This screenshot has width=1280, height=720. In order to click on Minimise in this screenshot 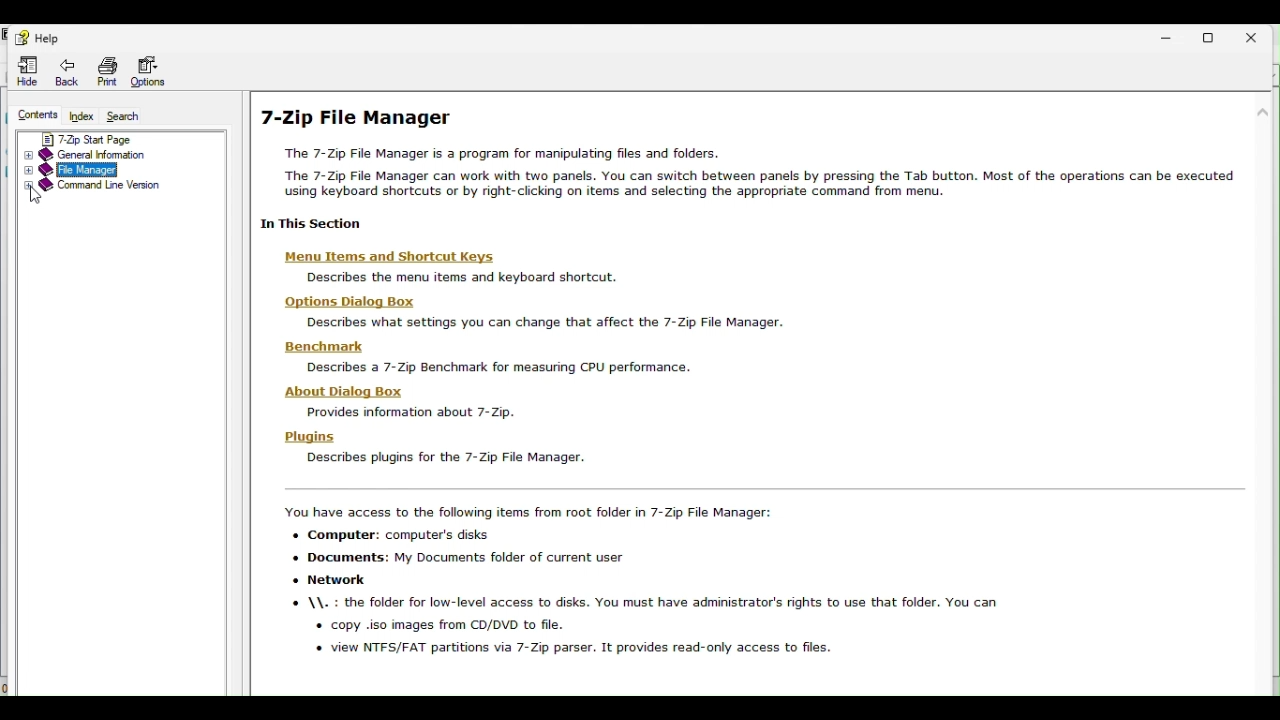, I will do `click(1167, 37)`.